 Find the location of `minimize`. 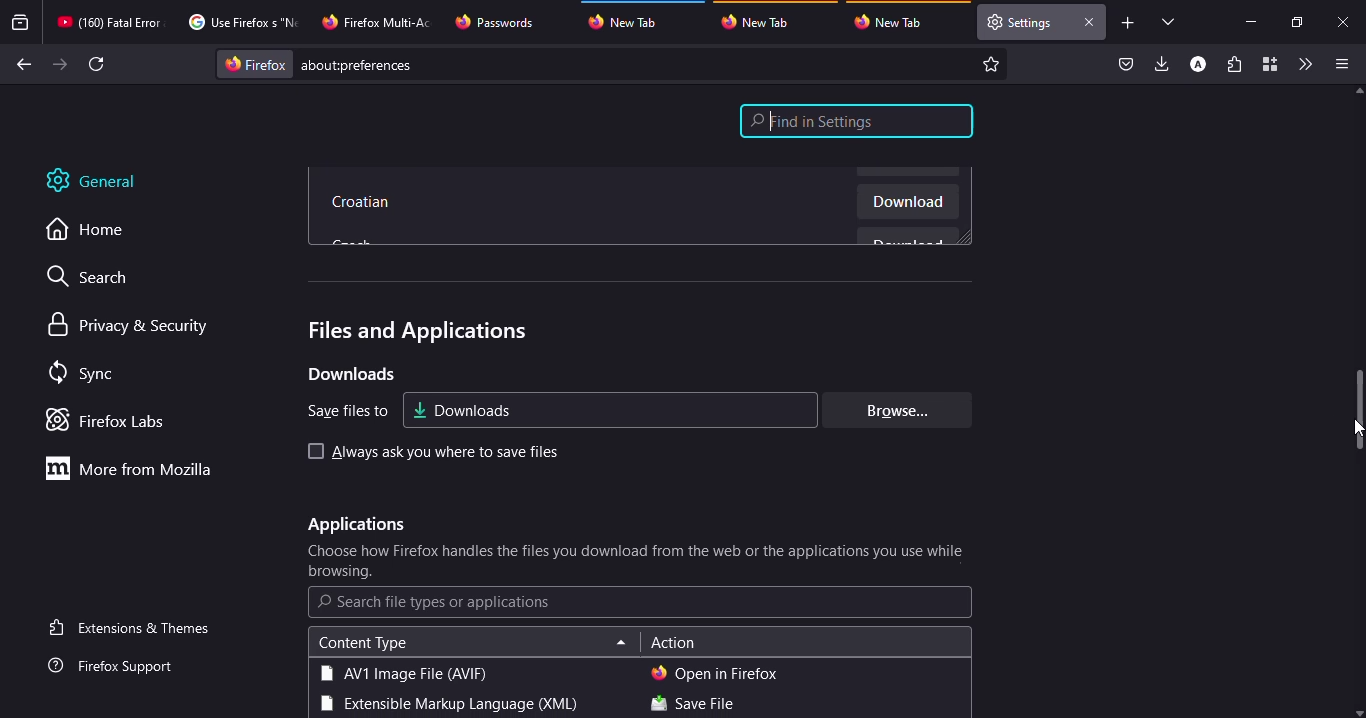

minimize is located at coordinates (1250, 21).